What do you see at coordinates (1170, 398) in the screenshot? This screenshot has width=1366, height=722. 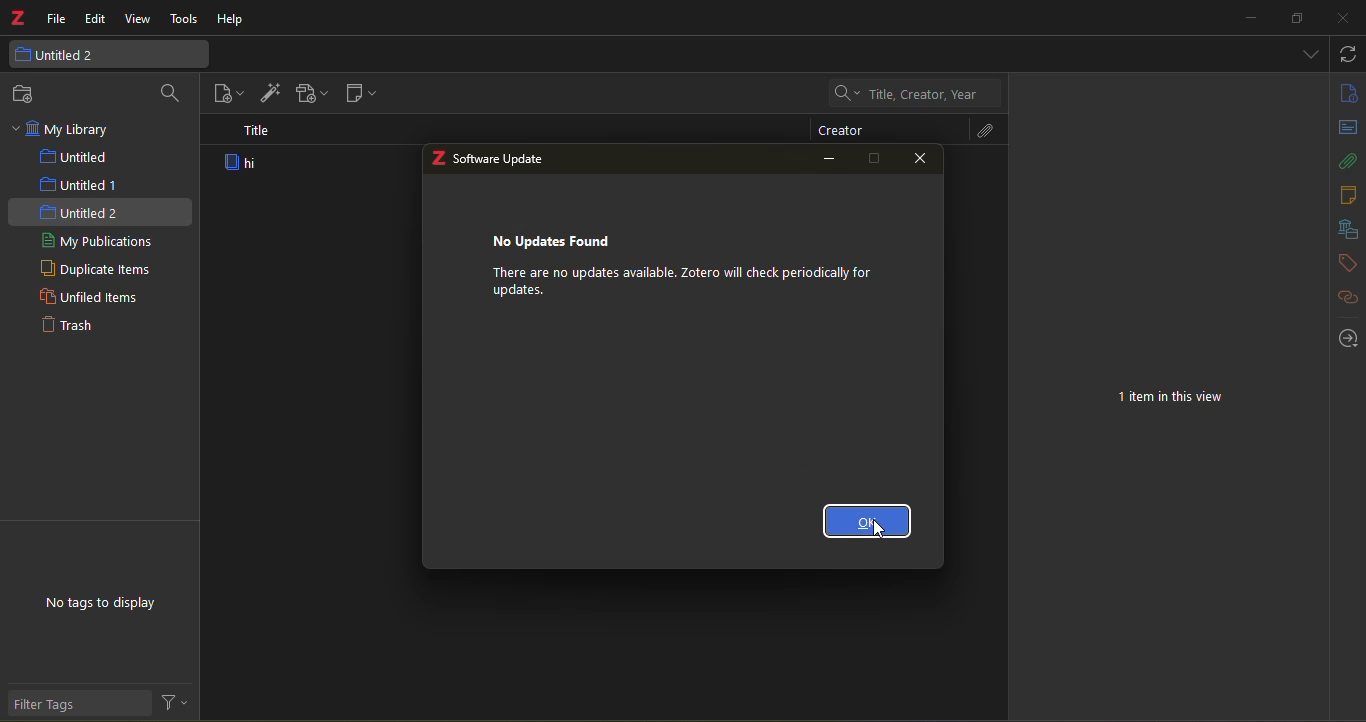 I see `1 item in this view` at bounding box center [1170, 398].